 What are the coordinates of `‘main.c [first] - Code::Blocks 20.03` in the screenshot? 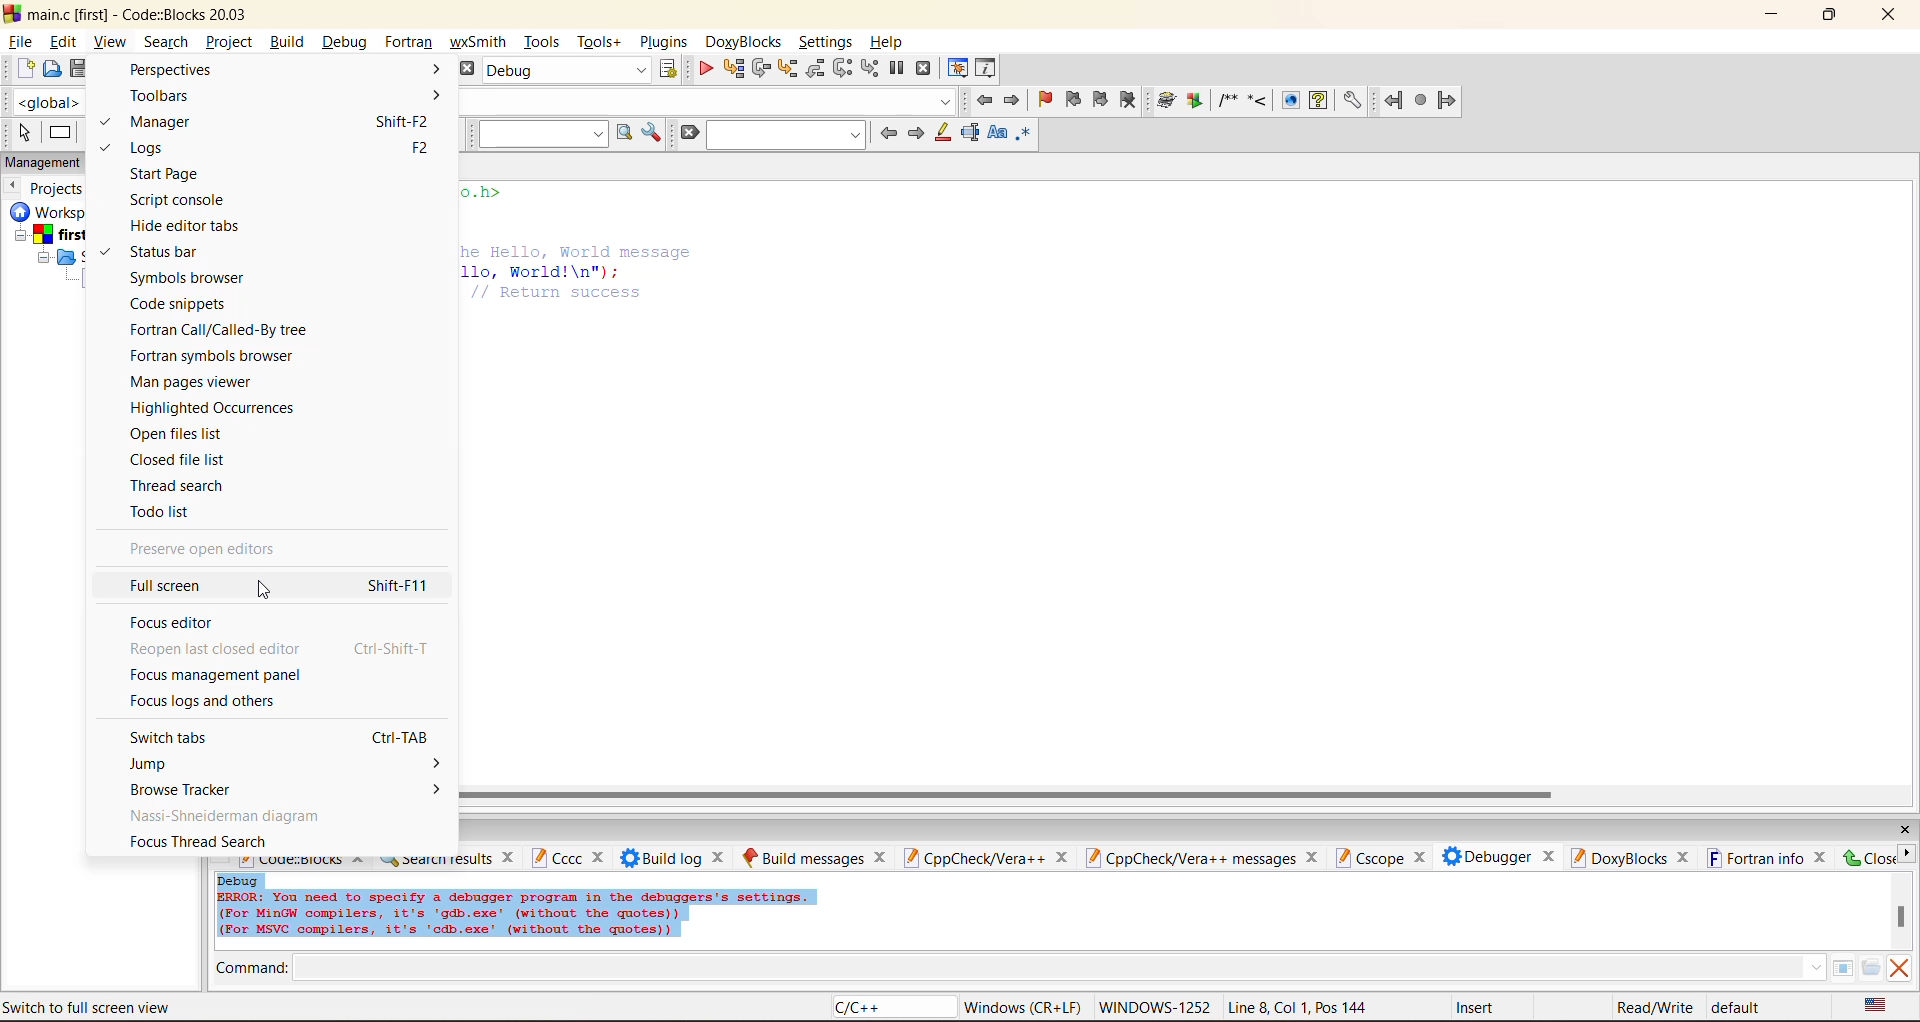 It's located at (131, 15).